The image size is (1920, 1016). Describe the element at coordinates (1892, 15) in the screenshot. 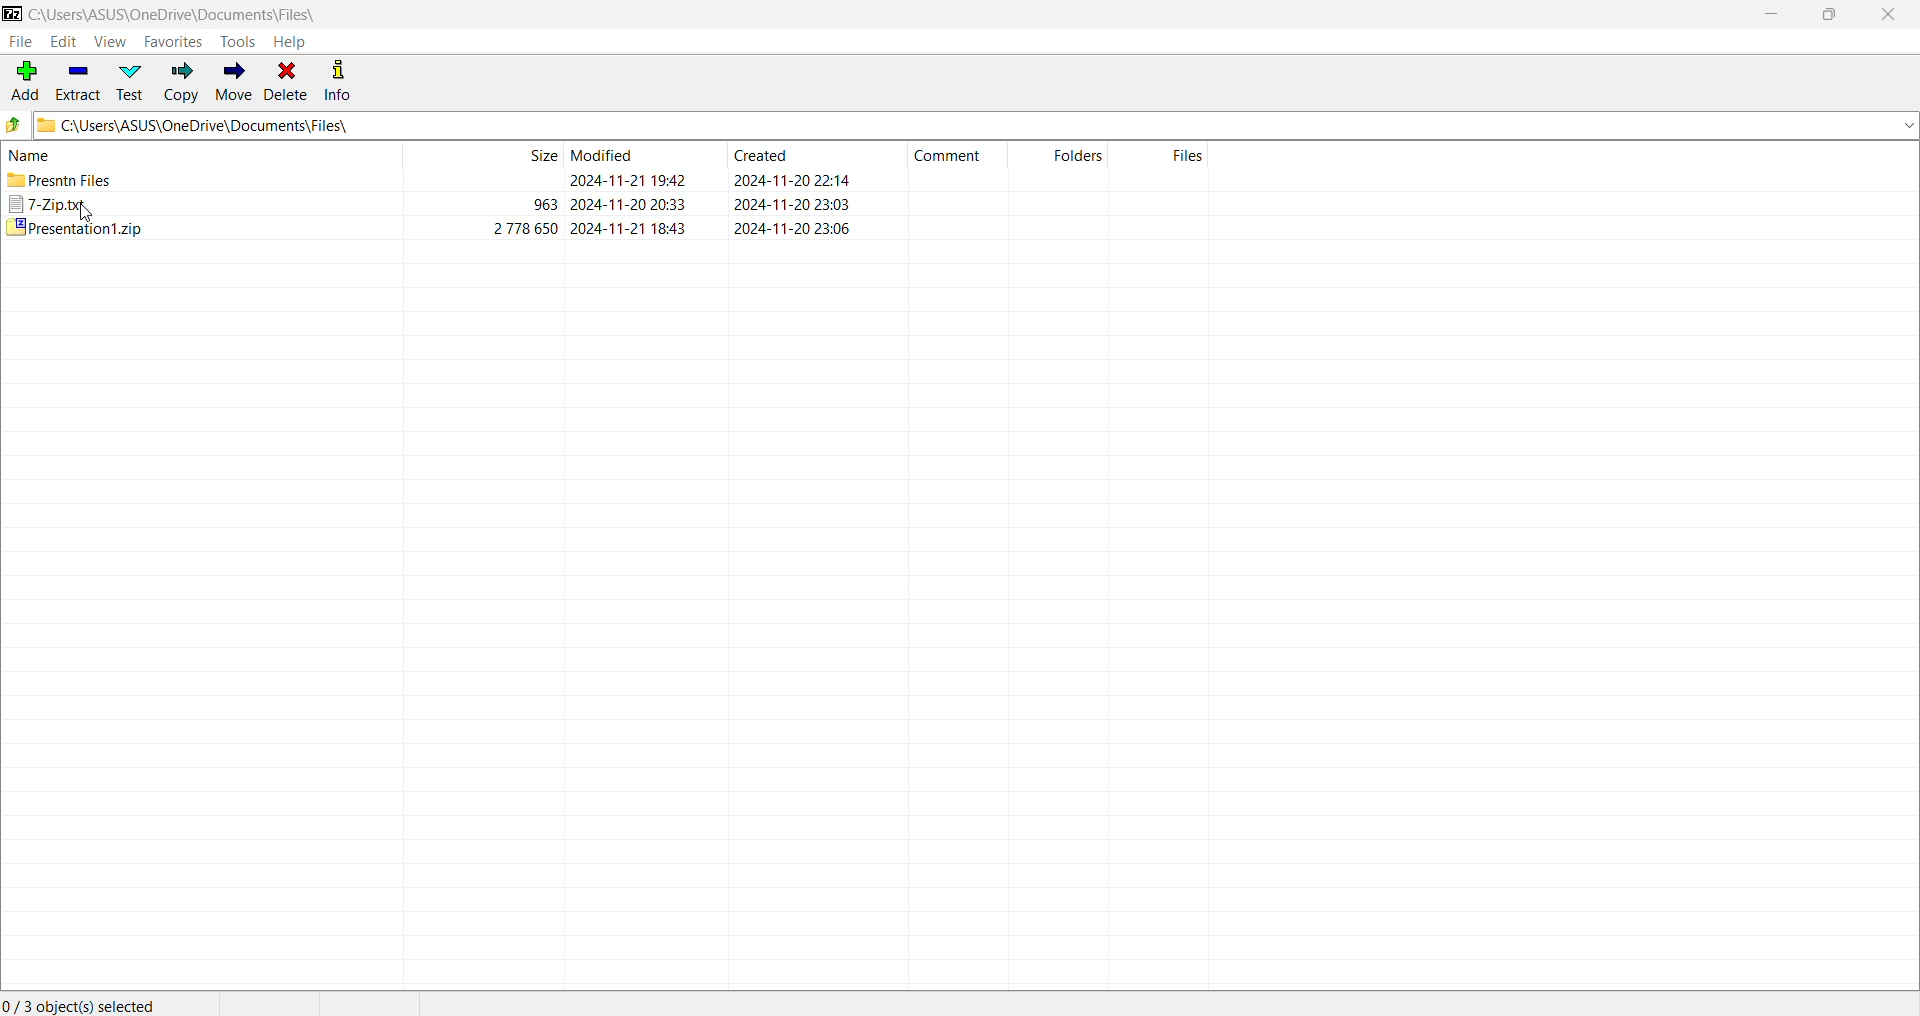

I see `Close` at that location.